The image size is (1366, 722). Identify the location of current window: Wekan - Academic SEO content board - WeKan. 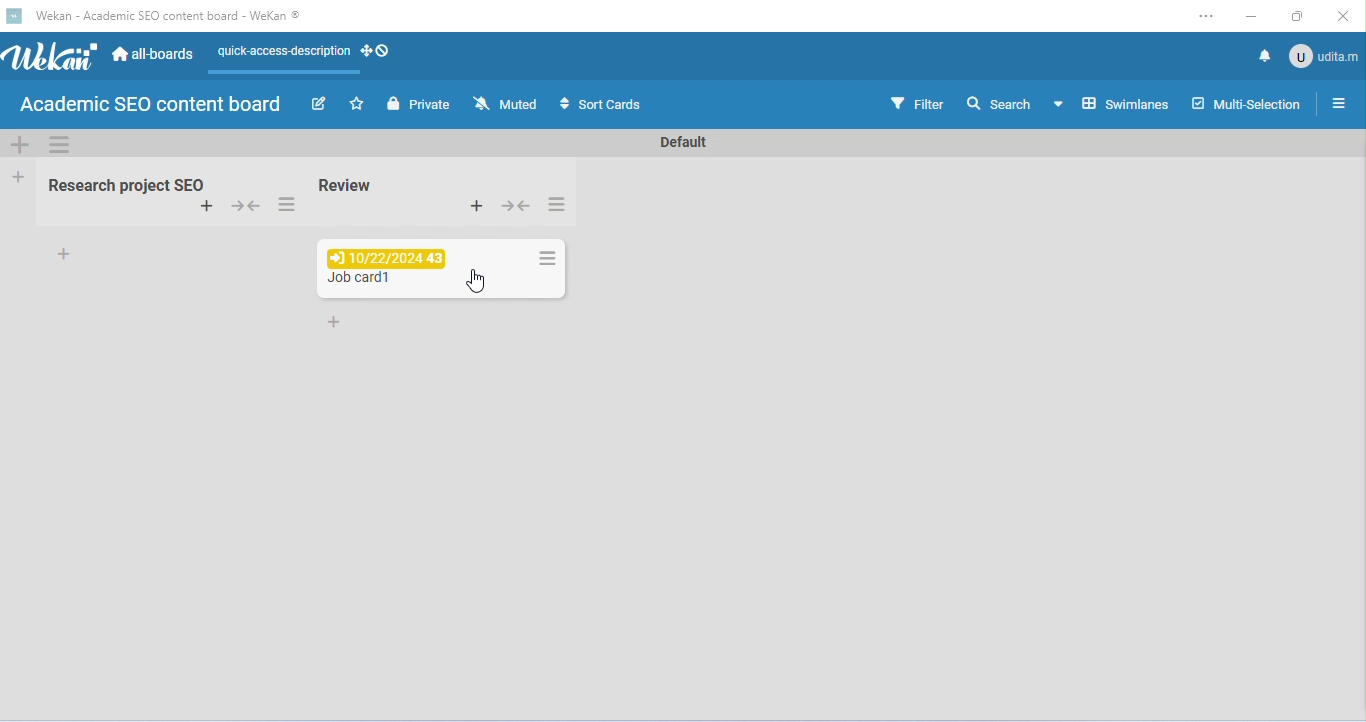
(165, 15).